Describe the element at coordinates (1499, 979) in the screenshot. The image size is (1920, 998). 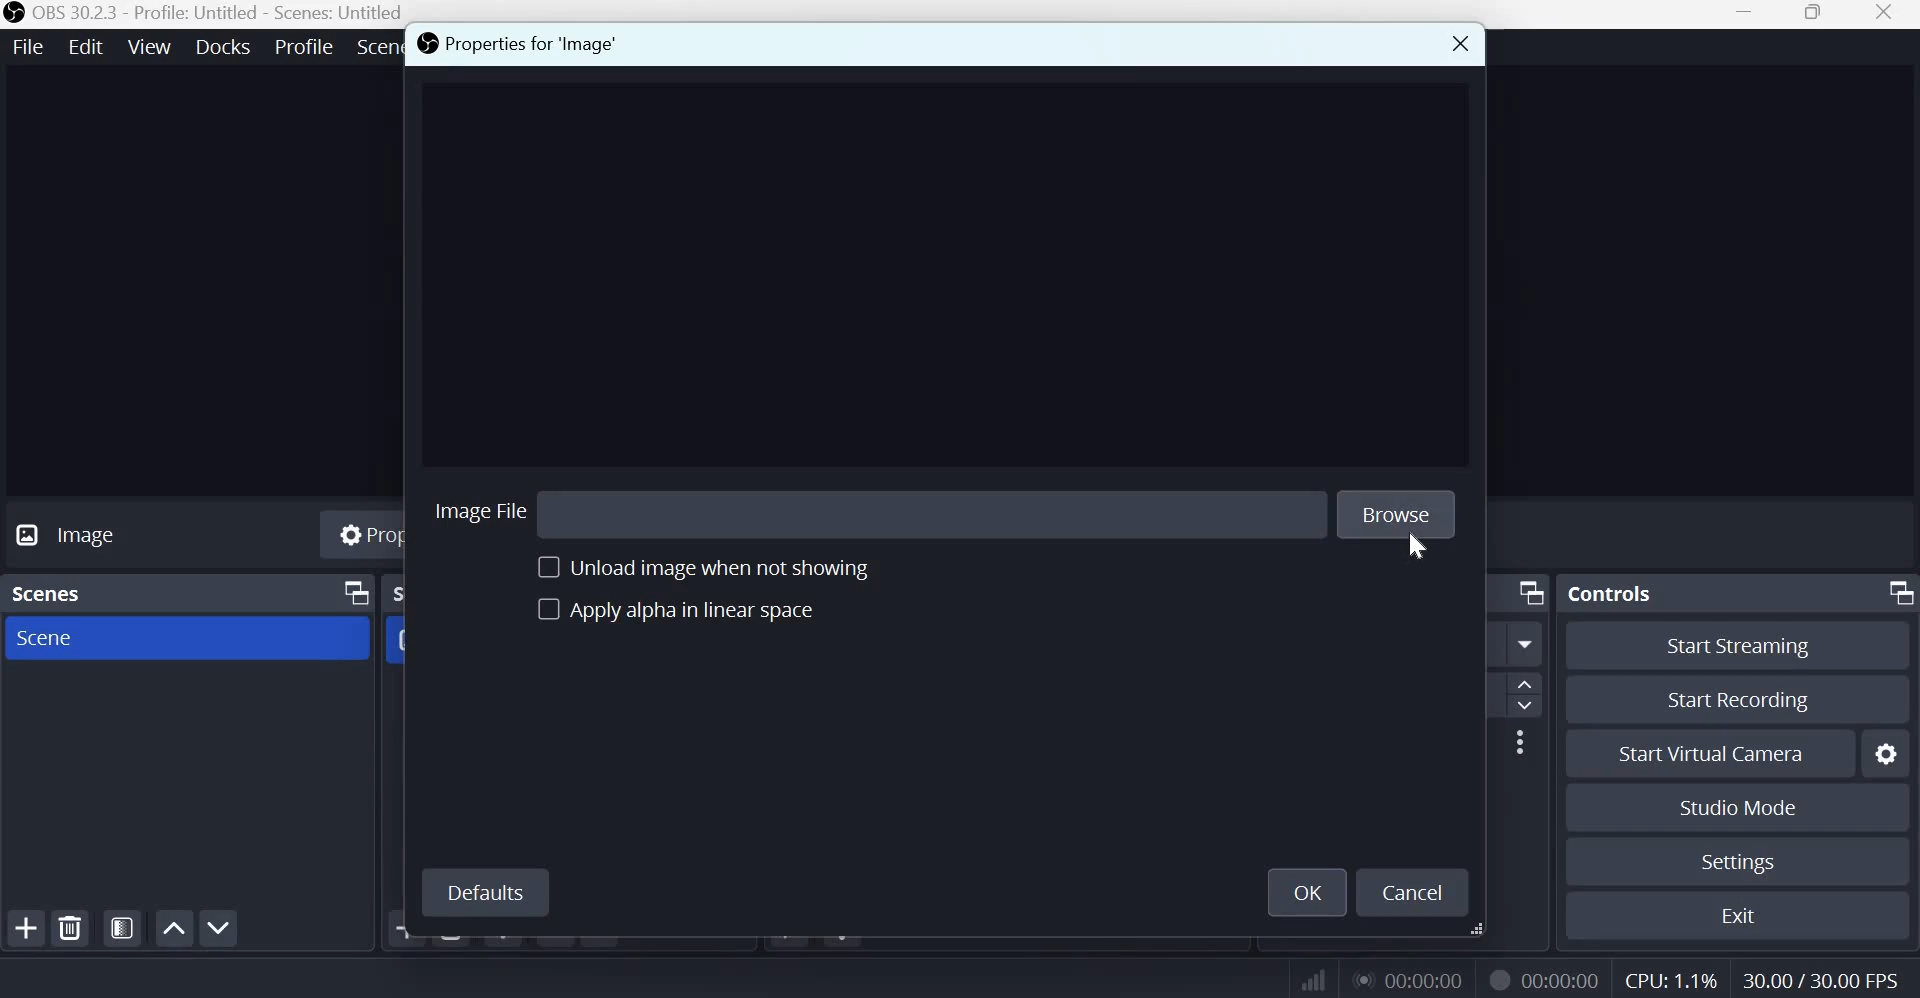
I see `Recording Status Icon` at that location.